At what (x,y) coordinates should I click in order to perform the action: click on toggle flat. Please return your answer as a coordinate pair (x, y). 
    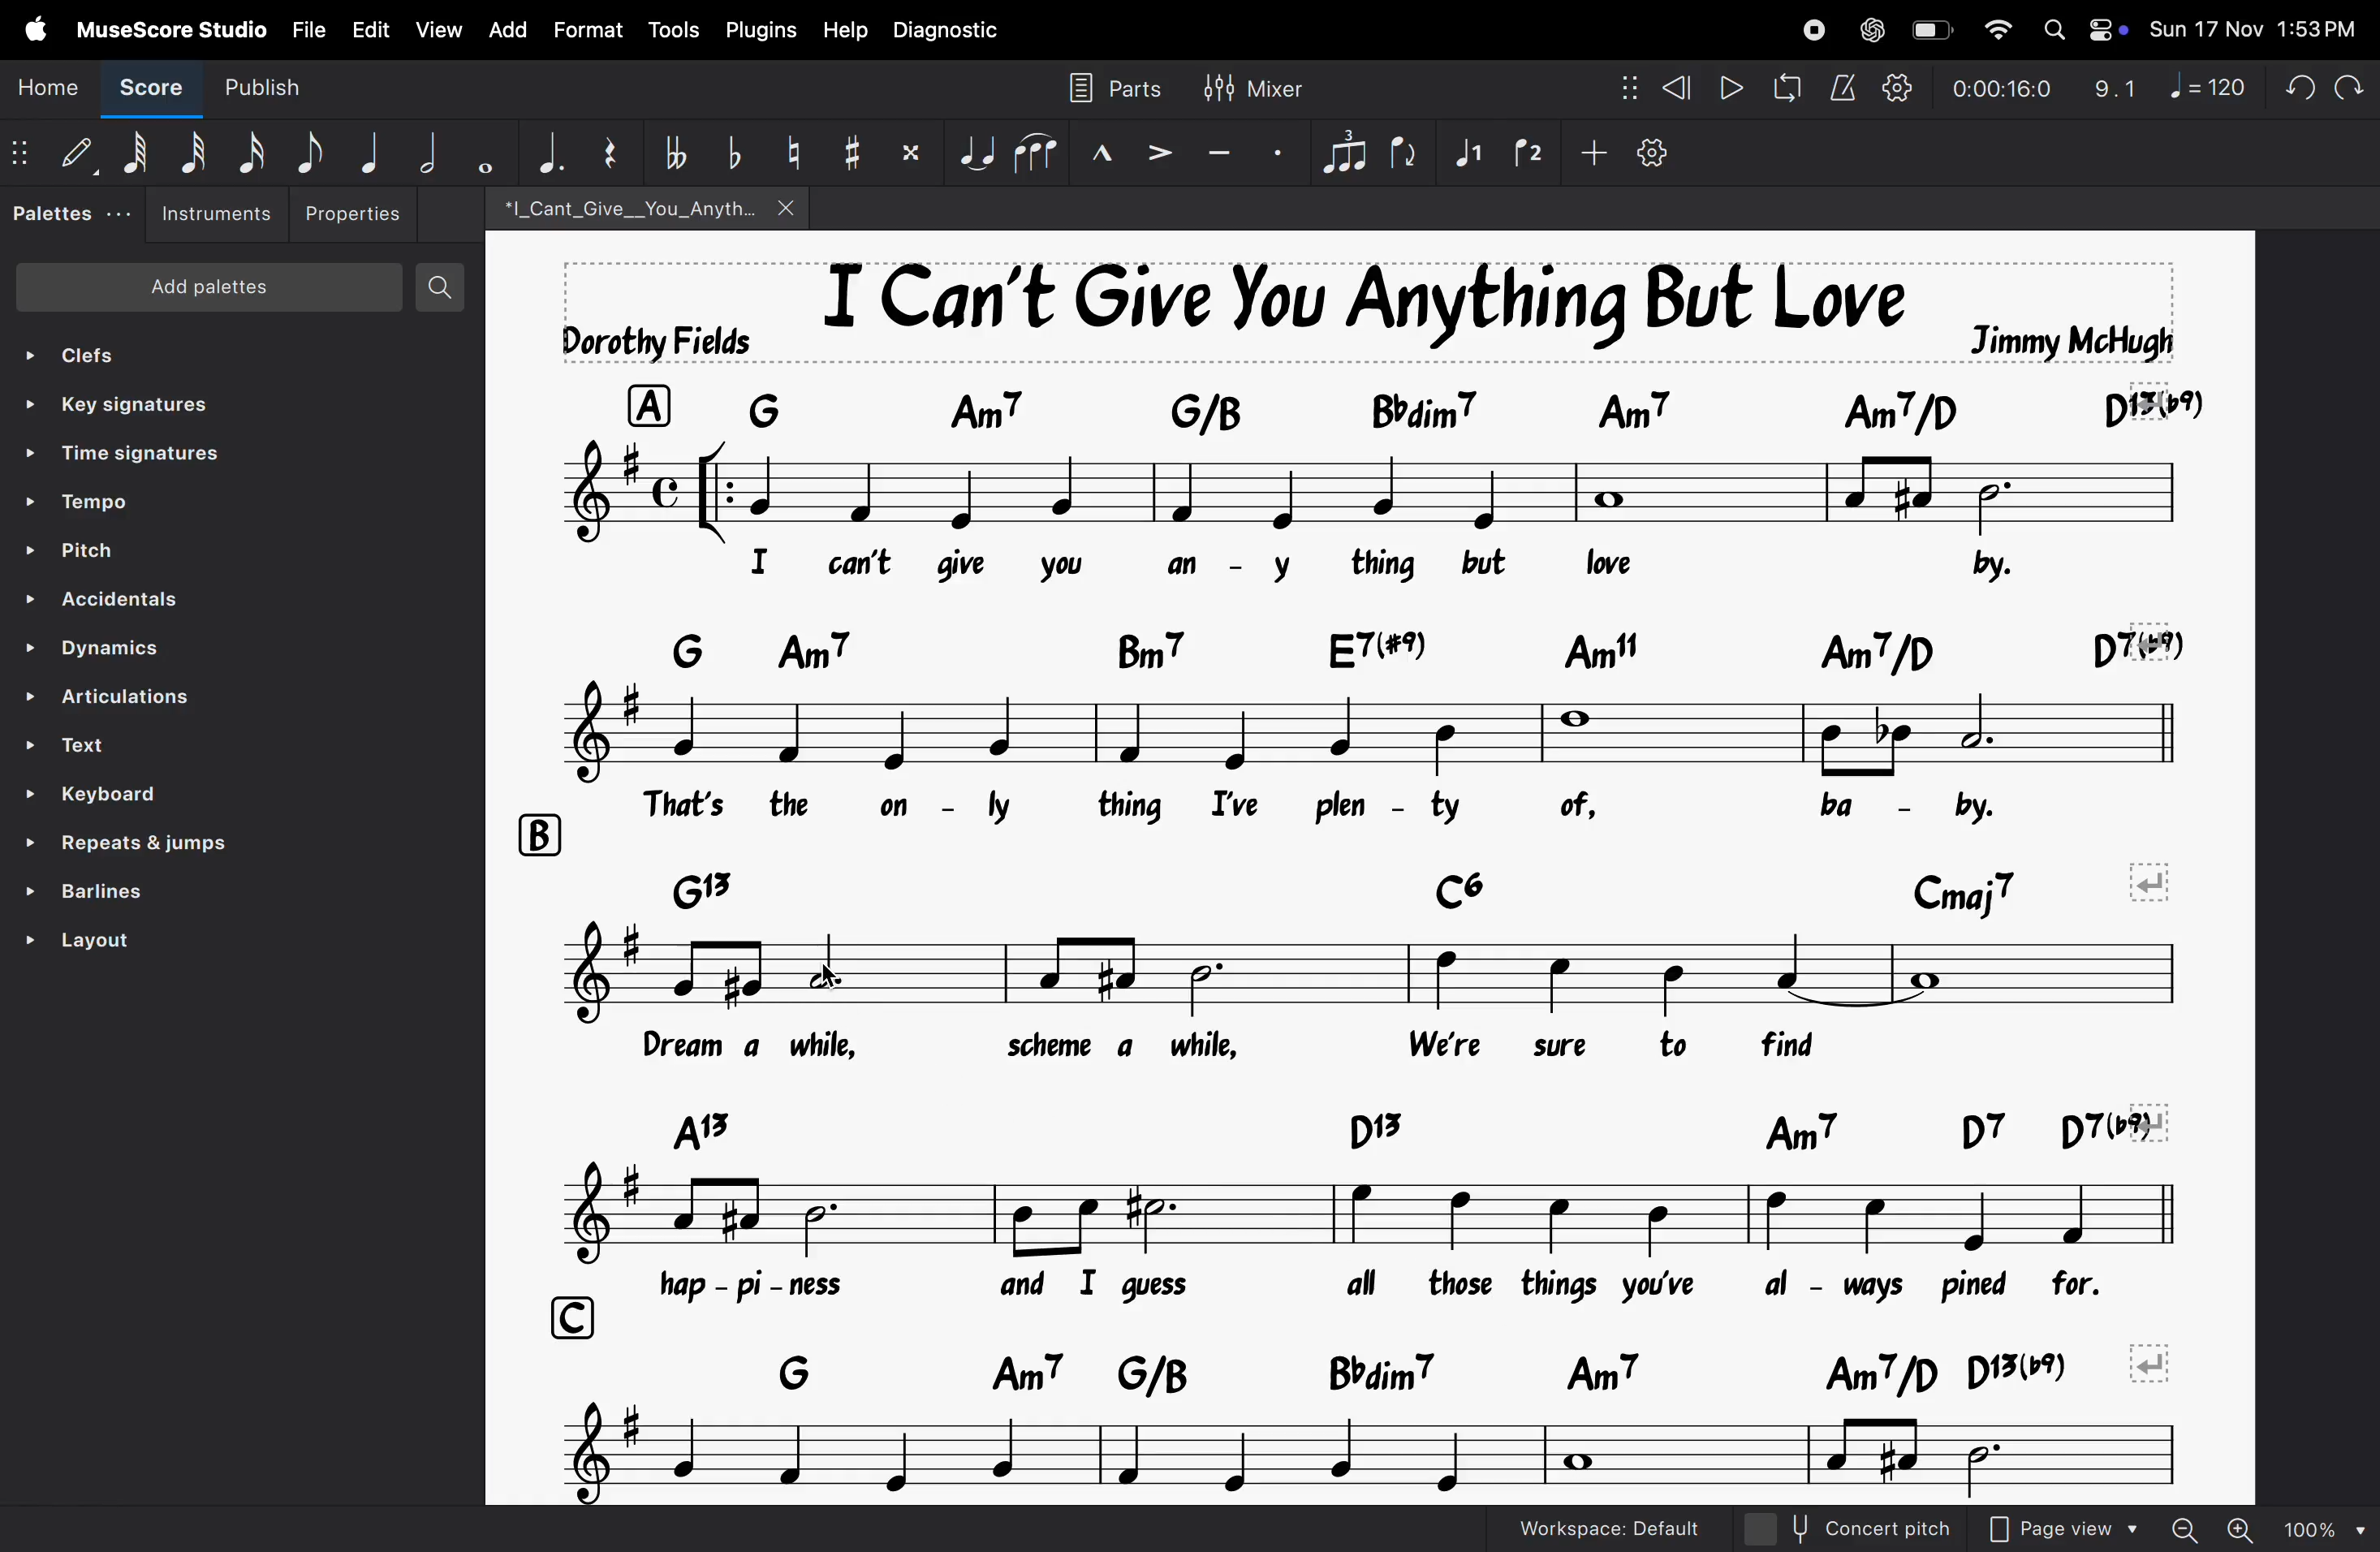
    Looking at the image, I should click on (728, 153).